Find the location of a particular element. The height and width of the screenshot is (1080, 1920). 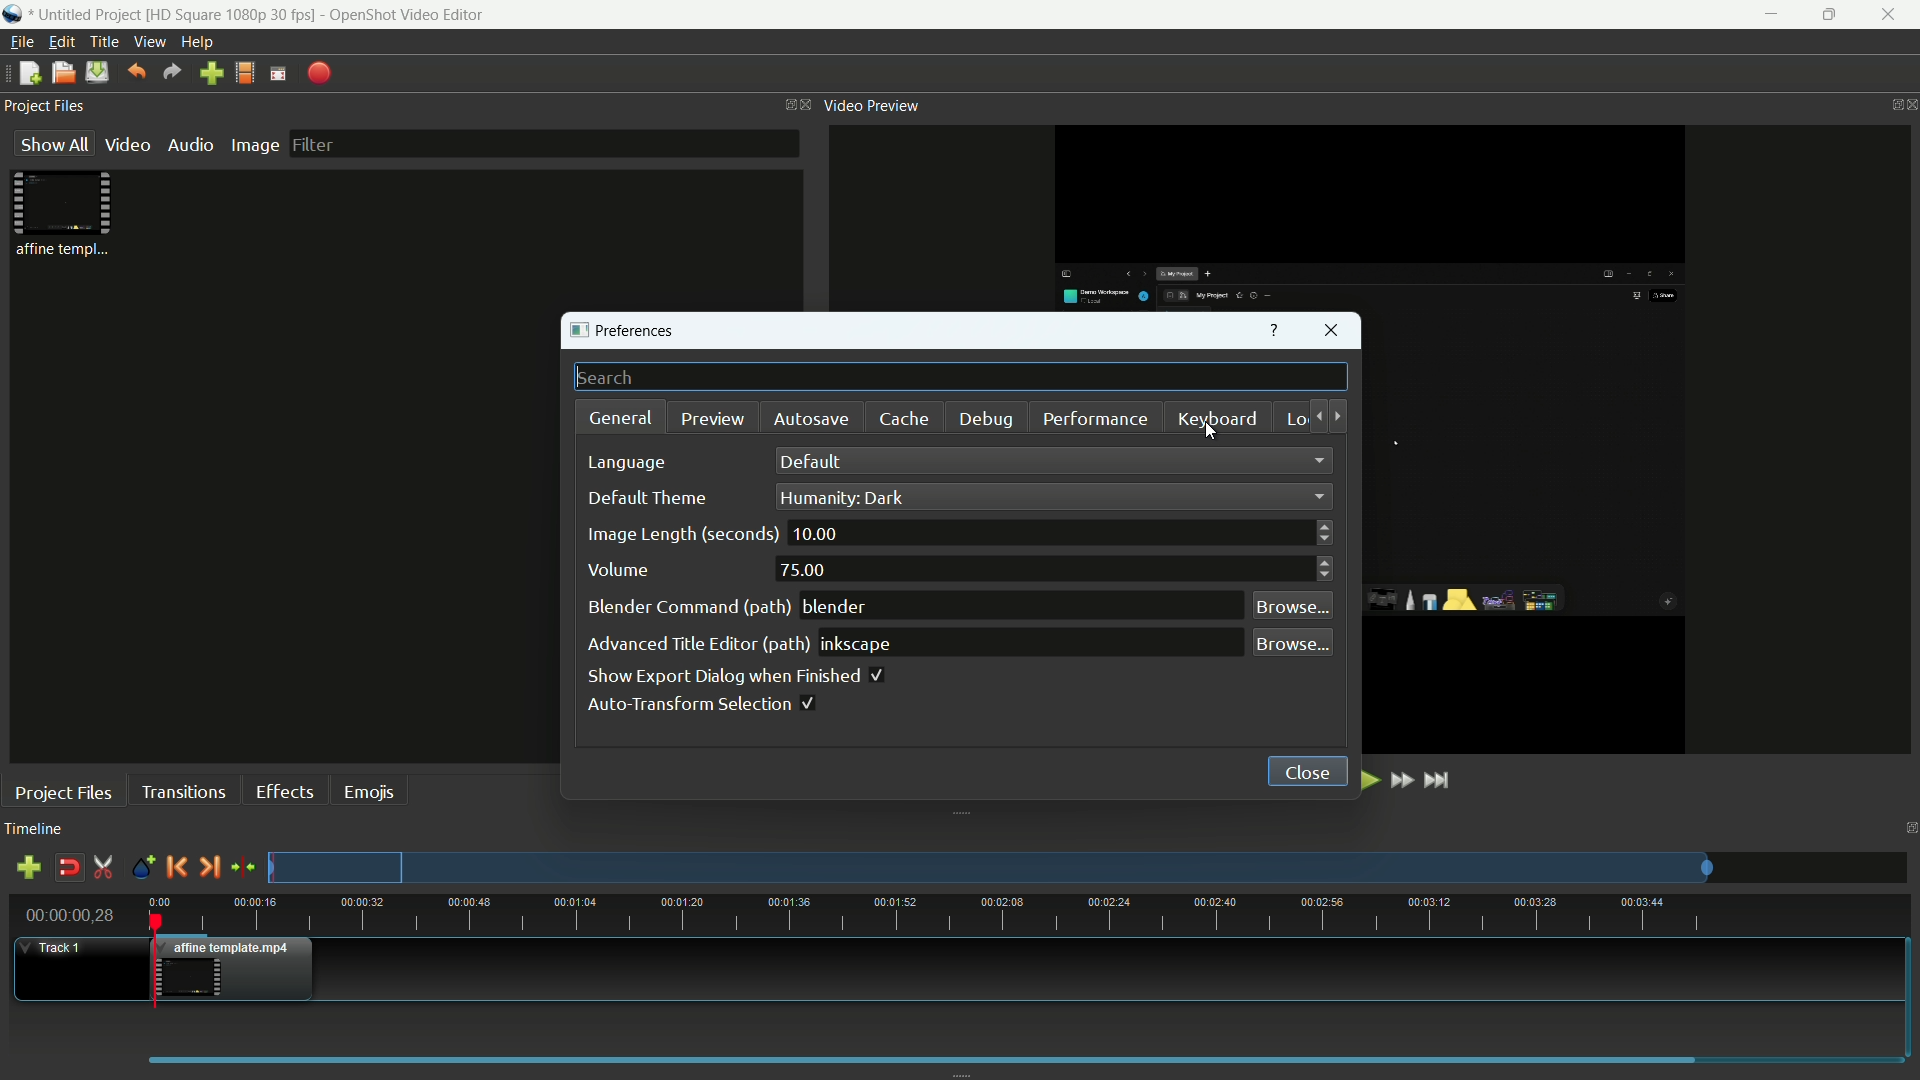

cursor is located at coordinates (1218, 433).